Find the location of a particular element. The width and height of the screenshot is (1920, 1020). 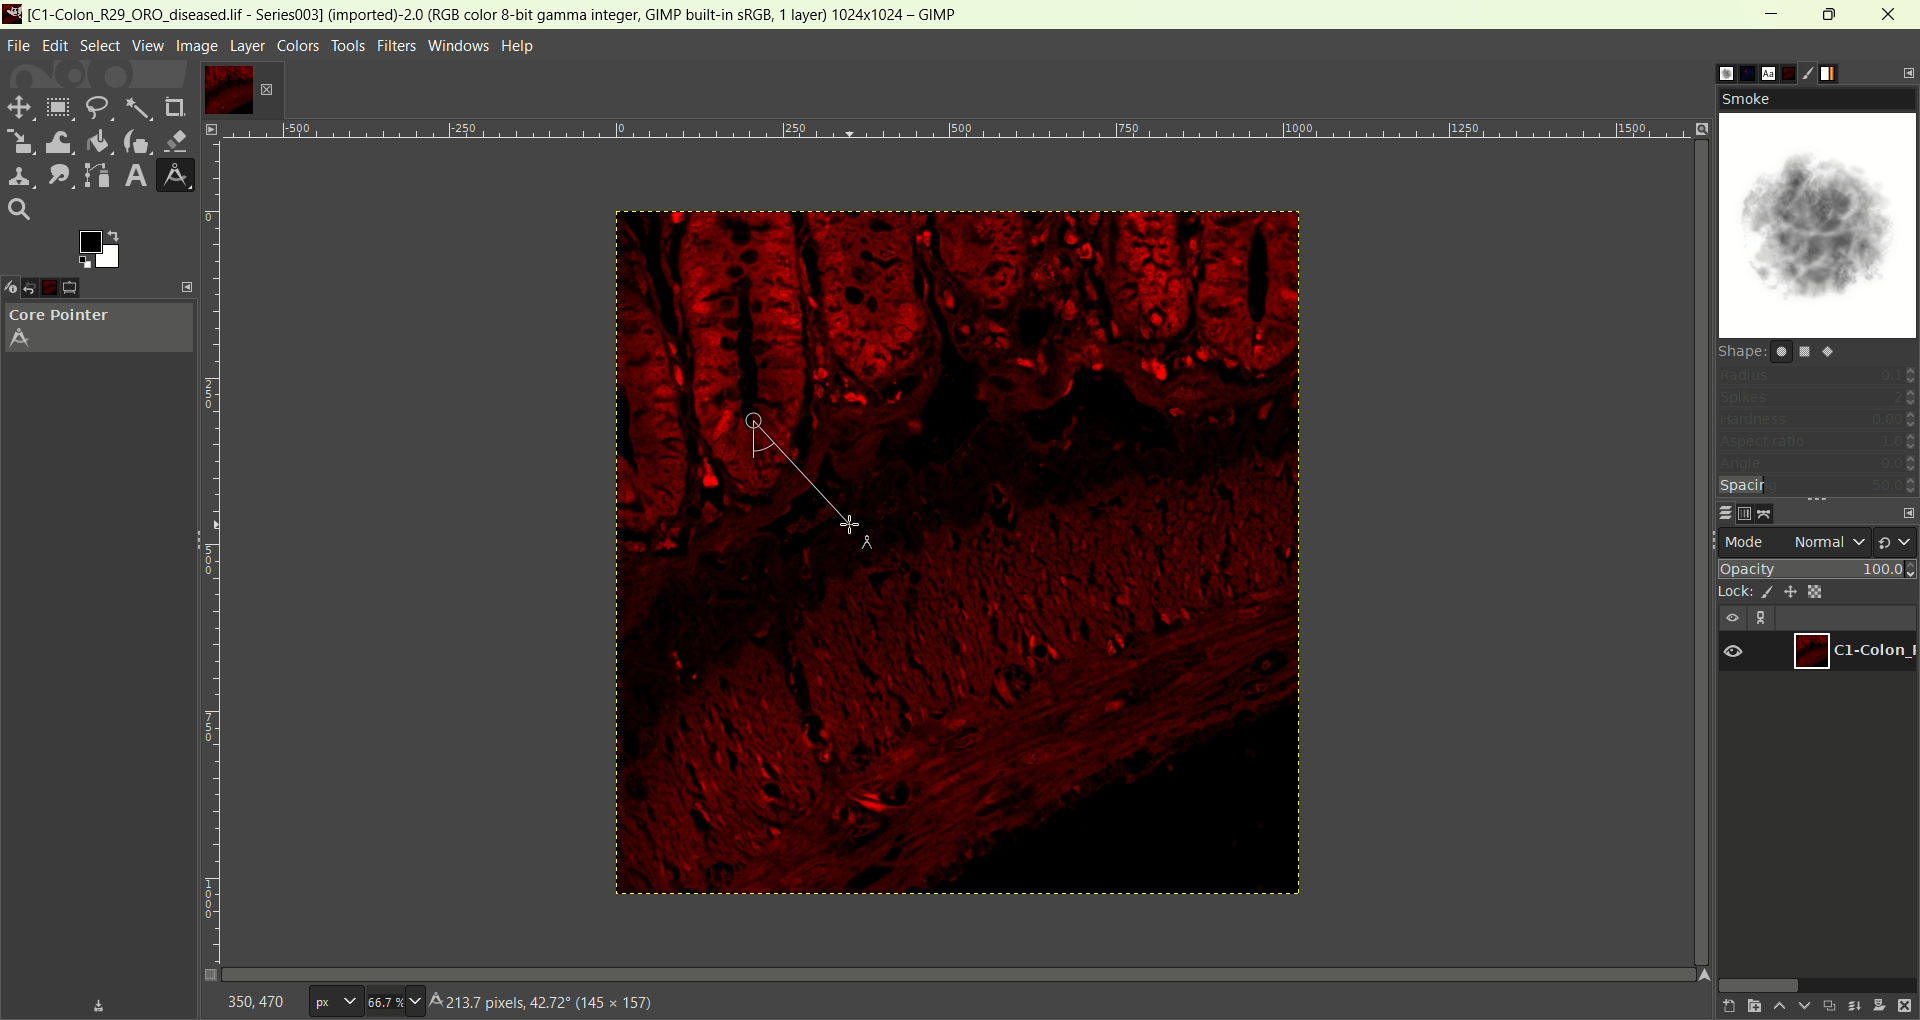

layer is located at coordinates (248, 47).